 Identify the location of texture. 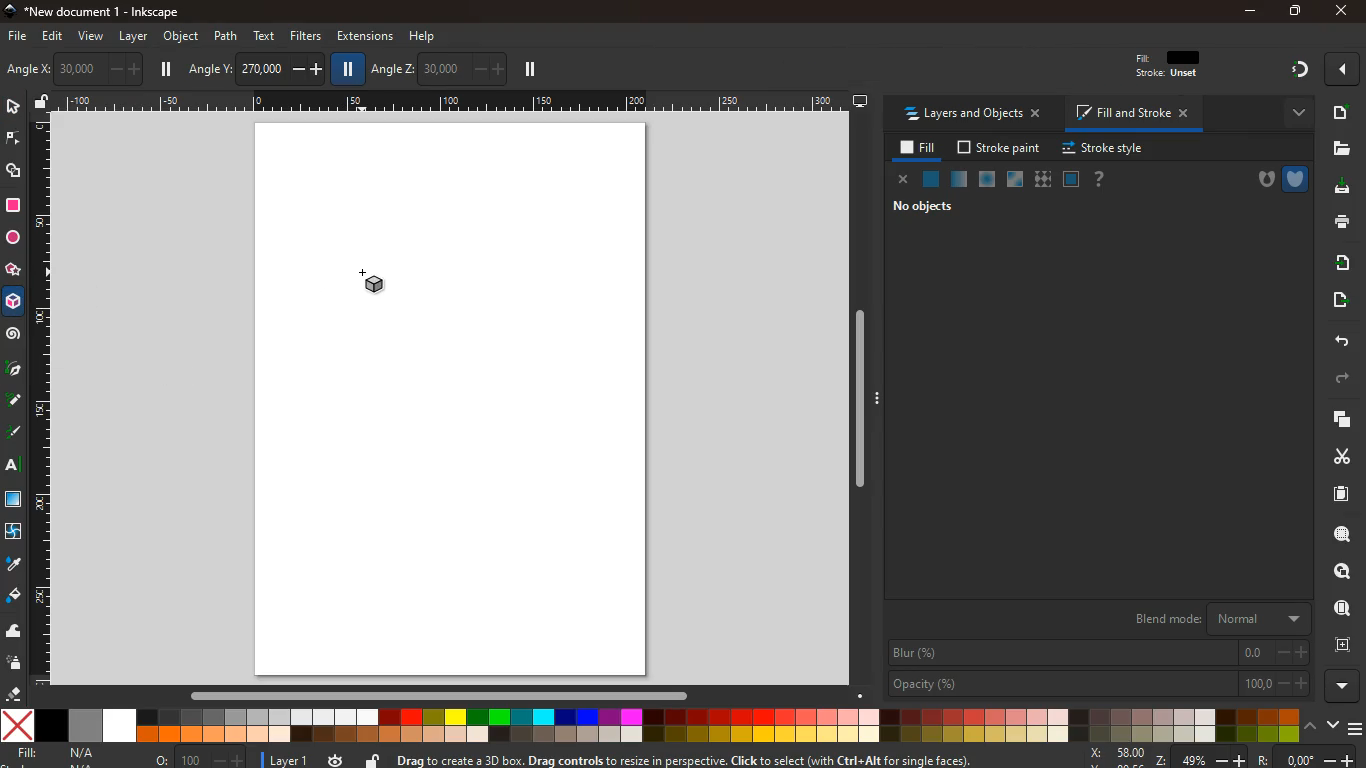
(1043, 179).